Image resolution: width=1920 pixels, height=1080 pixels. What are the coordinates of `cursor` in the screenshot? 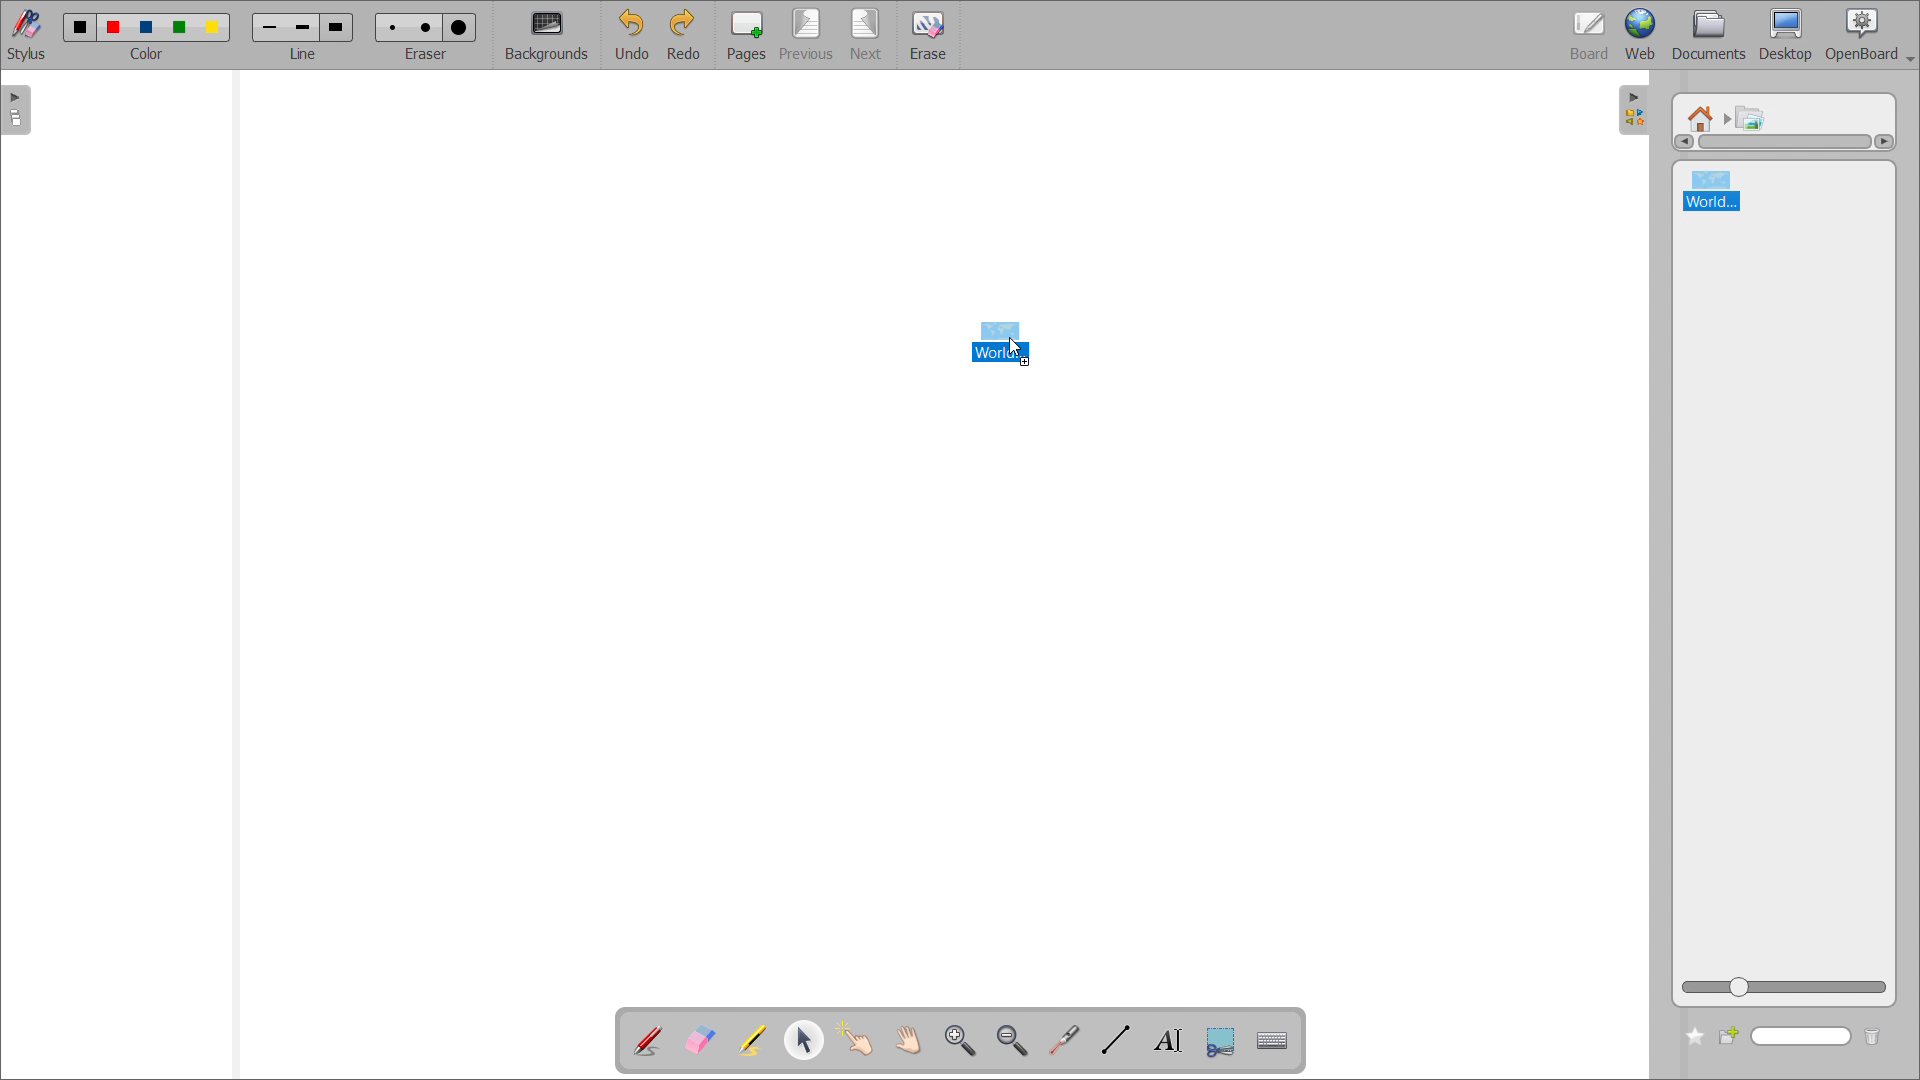 It's located at (1020, 353).